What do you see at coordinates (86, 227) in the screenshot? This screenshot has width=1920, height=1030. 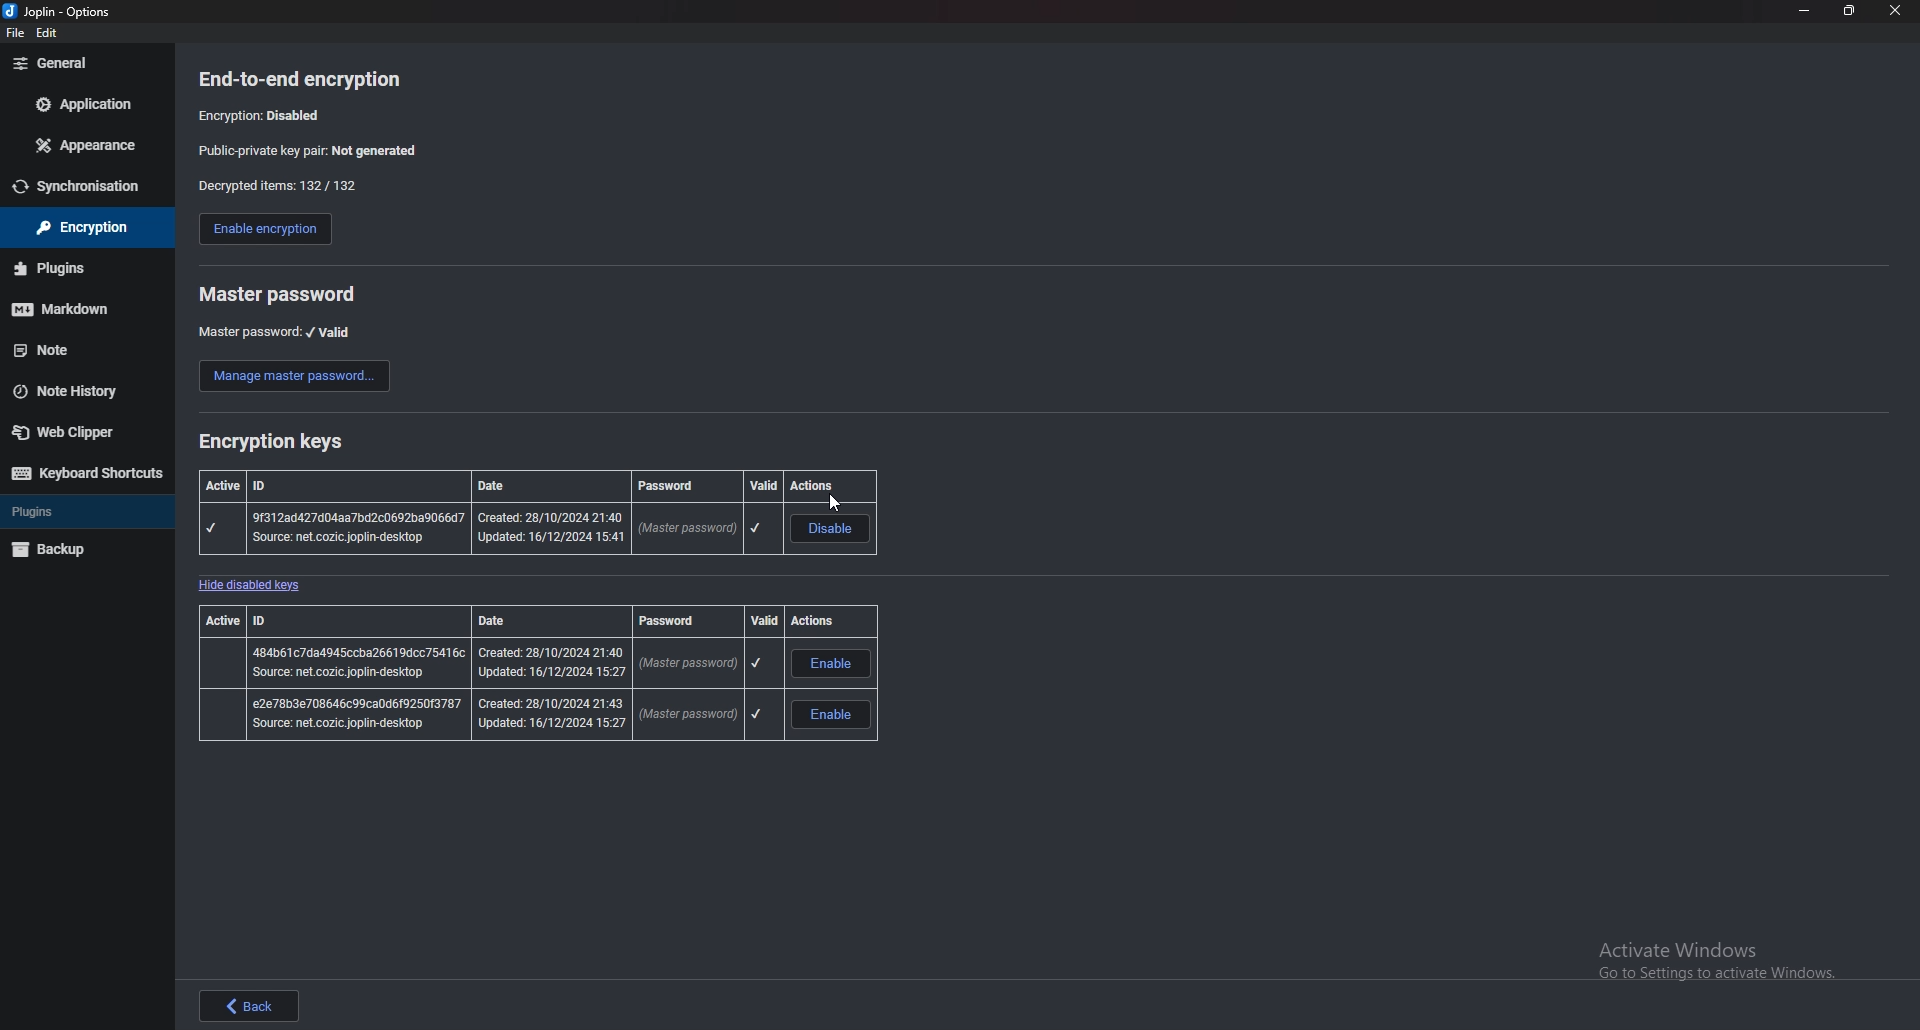 I see `encryption` at bounding box center [86, 227].